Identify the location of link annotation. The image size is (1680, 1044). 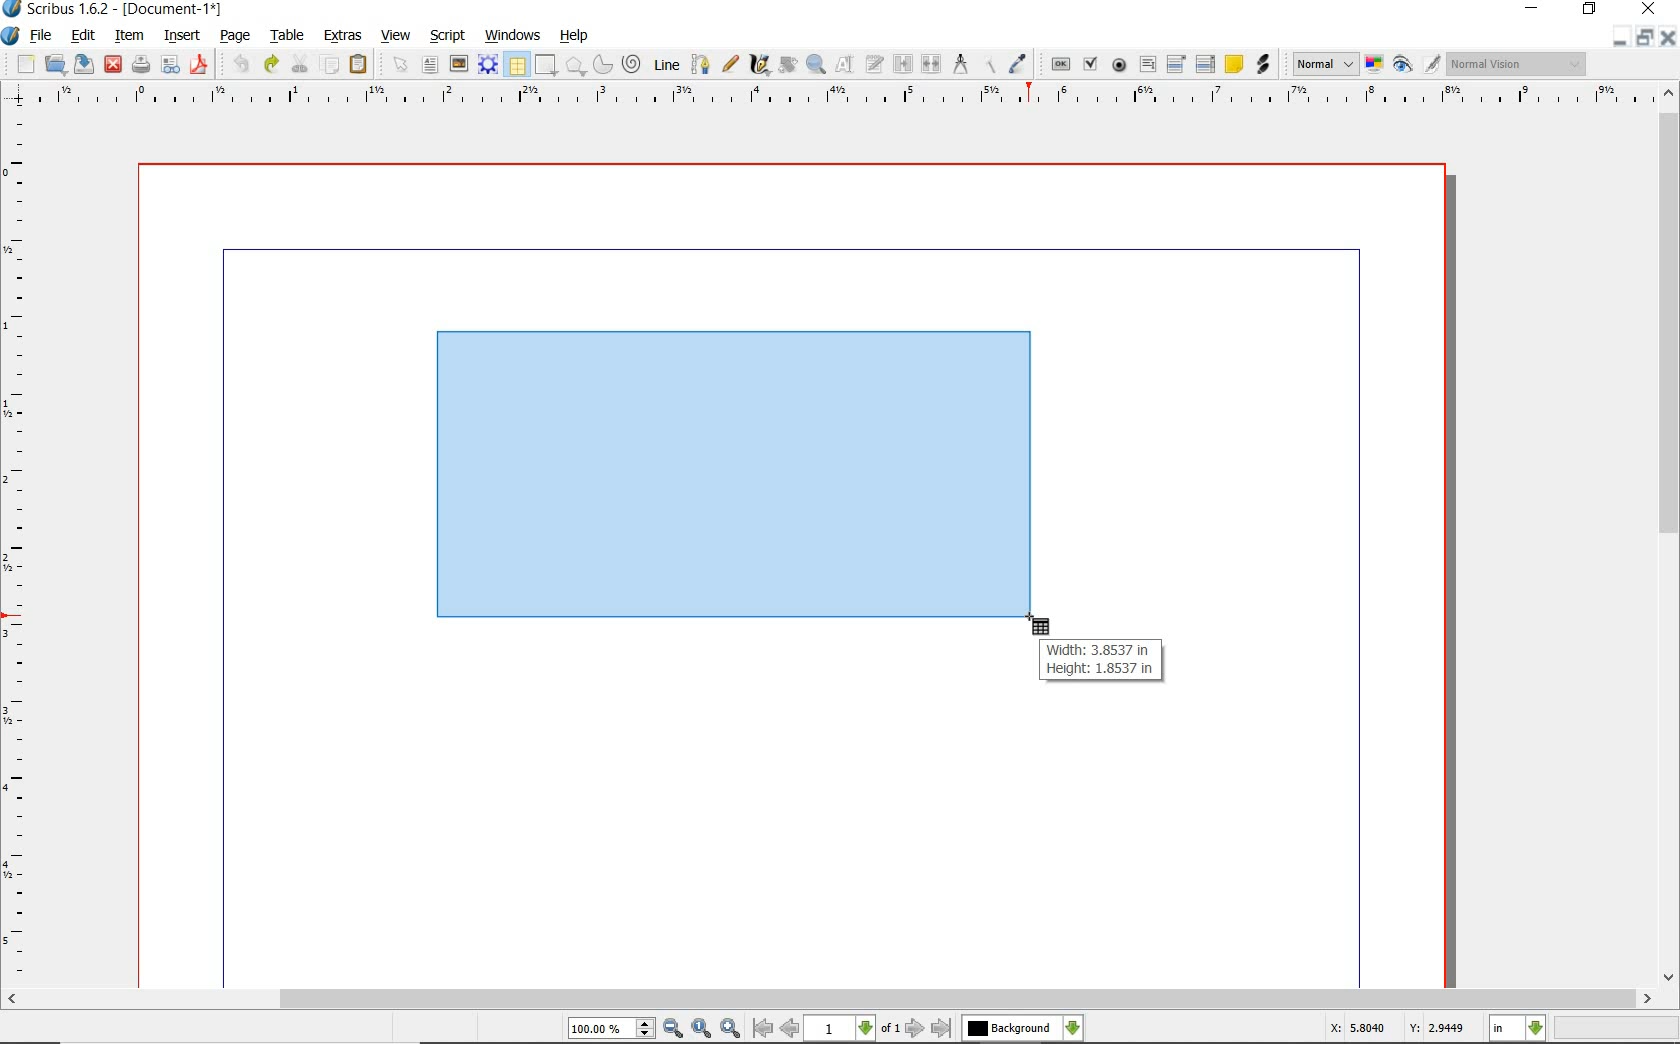
(1262, 64).